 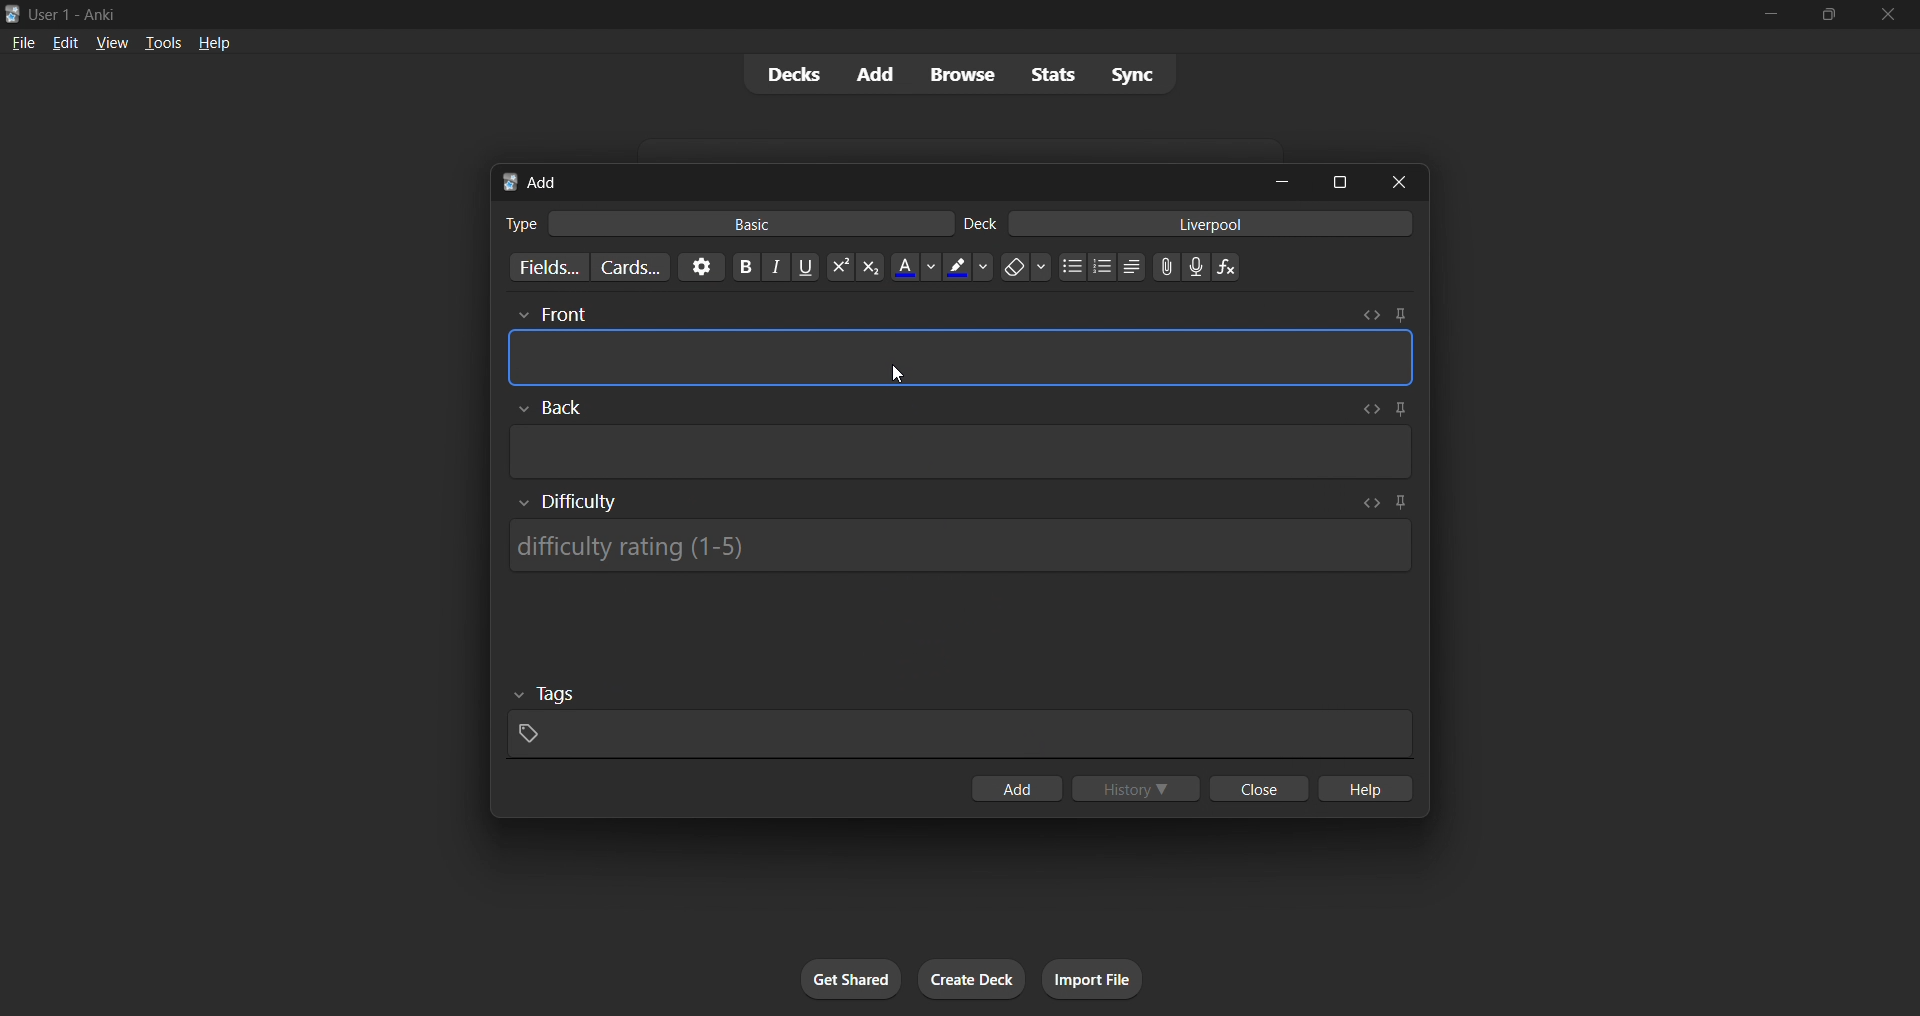 I want to click on close, so click(x=1399, y=182).